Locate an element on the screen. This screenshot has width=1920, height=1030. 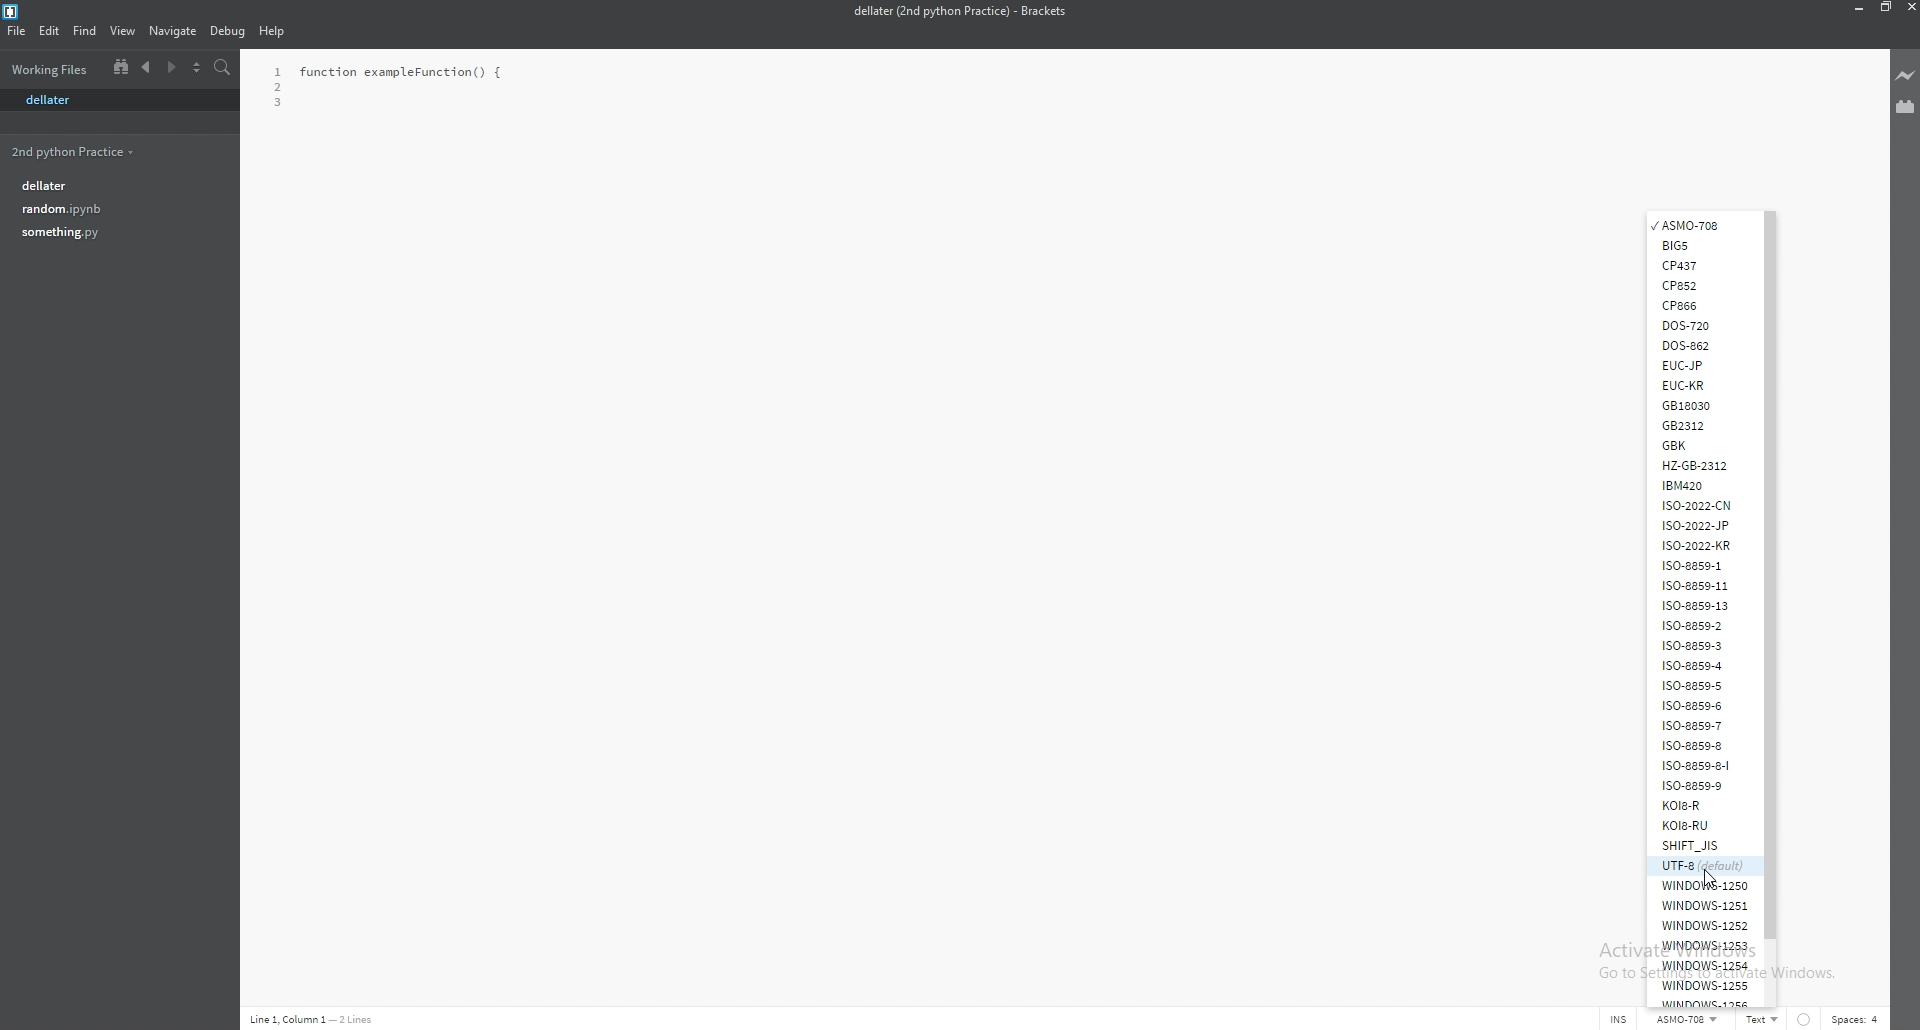
big5 is located at coordinates (1702, 245).